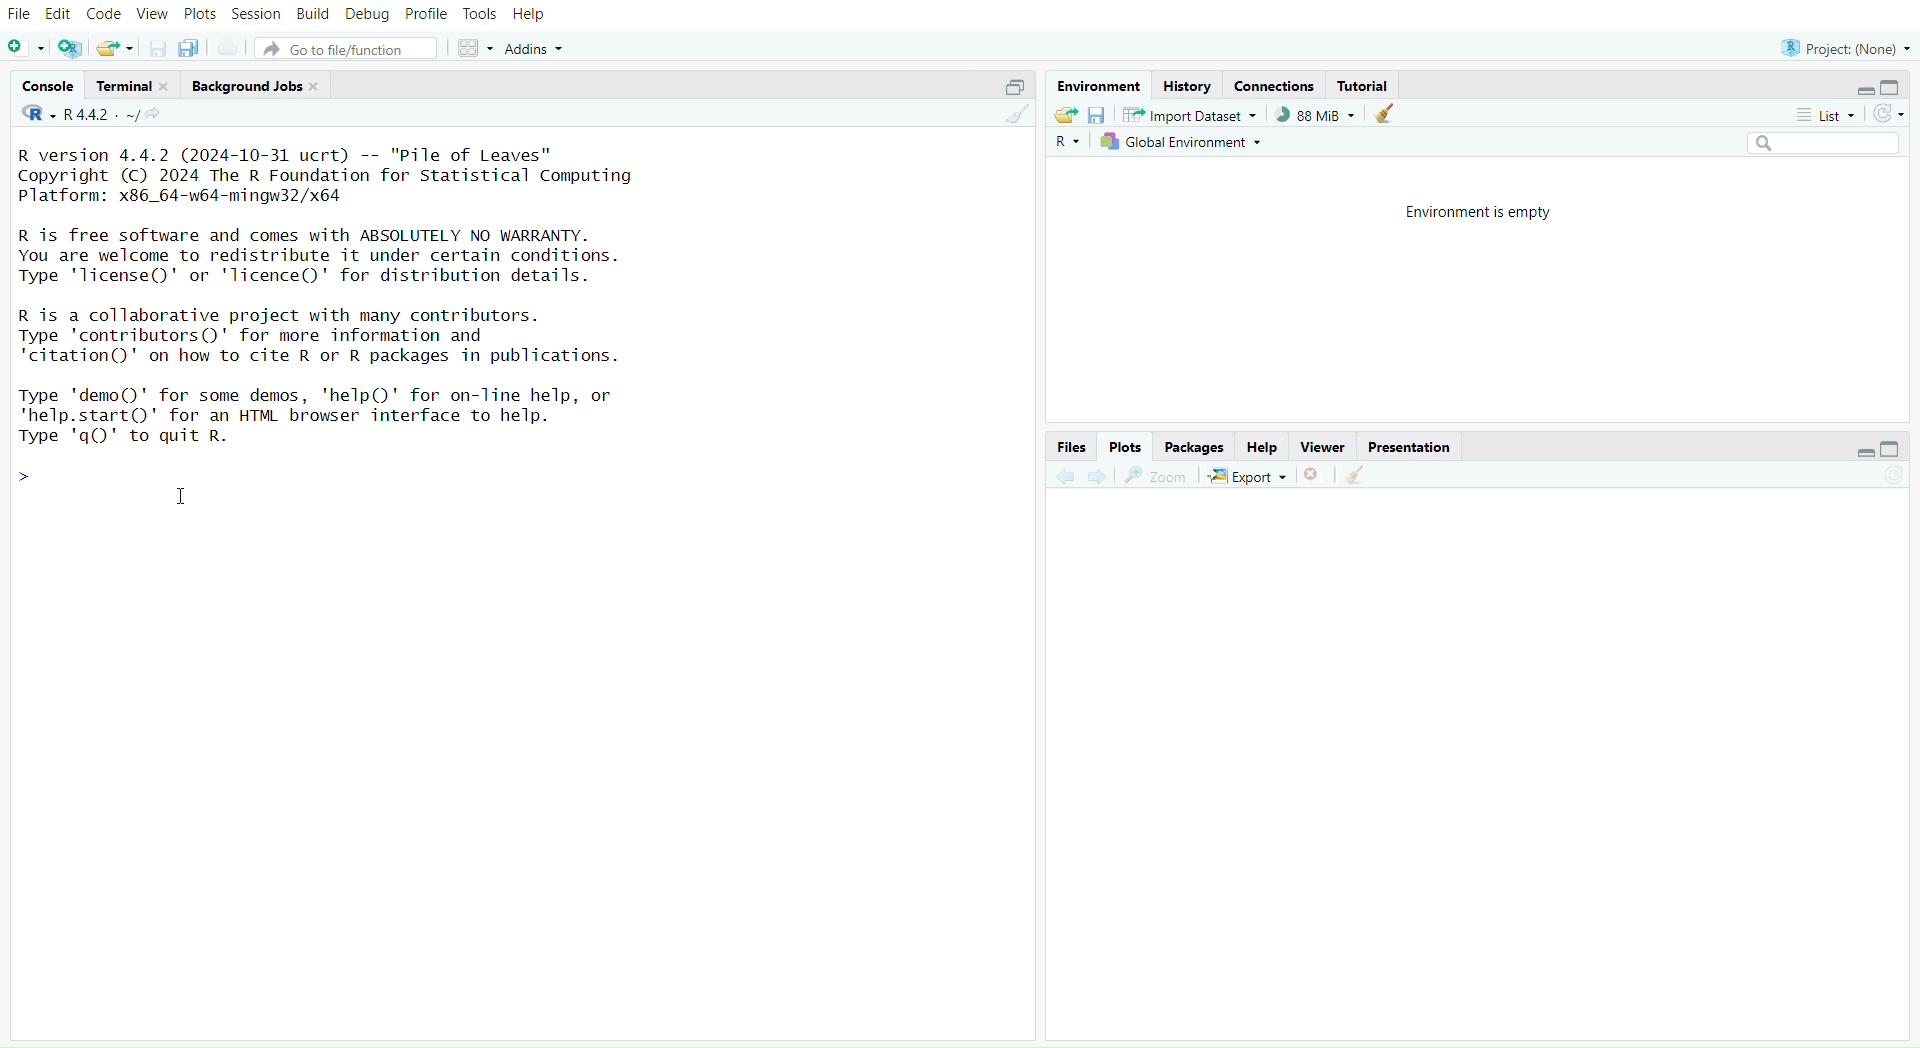 The image size is (1920, 1048). I want to click on presentation, so click(1411, 448).